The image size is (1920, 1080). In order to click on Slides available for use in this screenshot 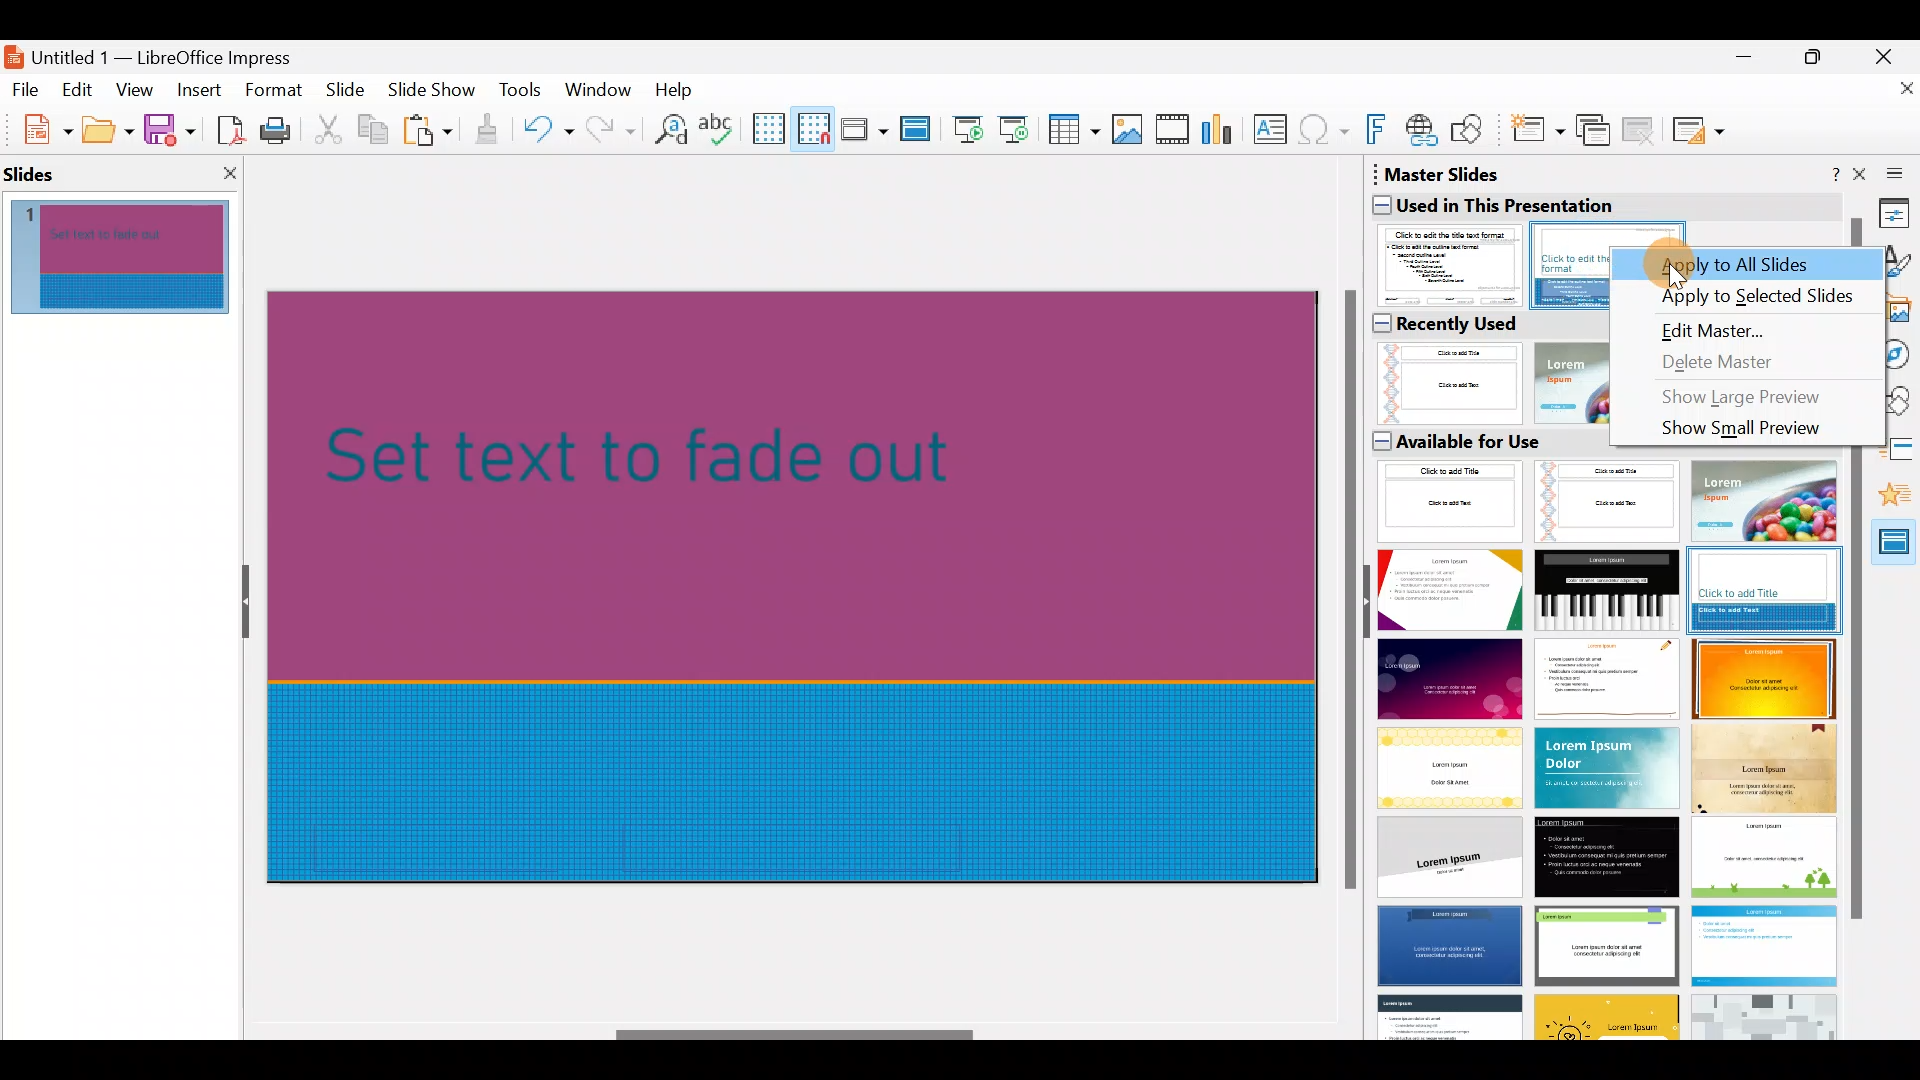, I will do `click(1608, 749)`.